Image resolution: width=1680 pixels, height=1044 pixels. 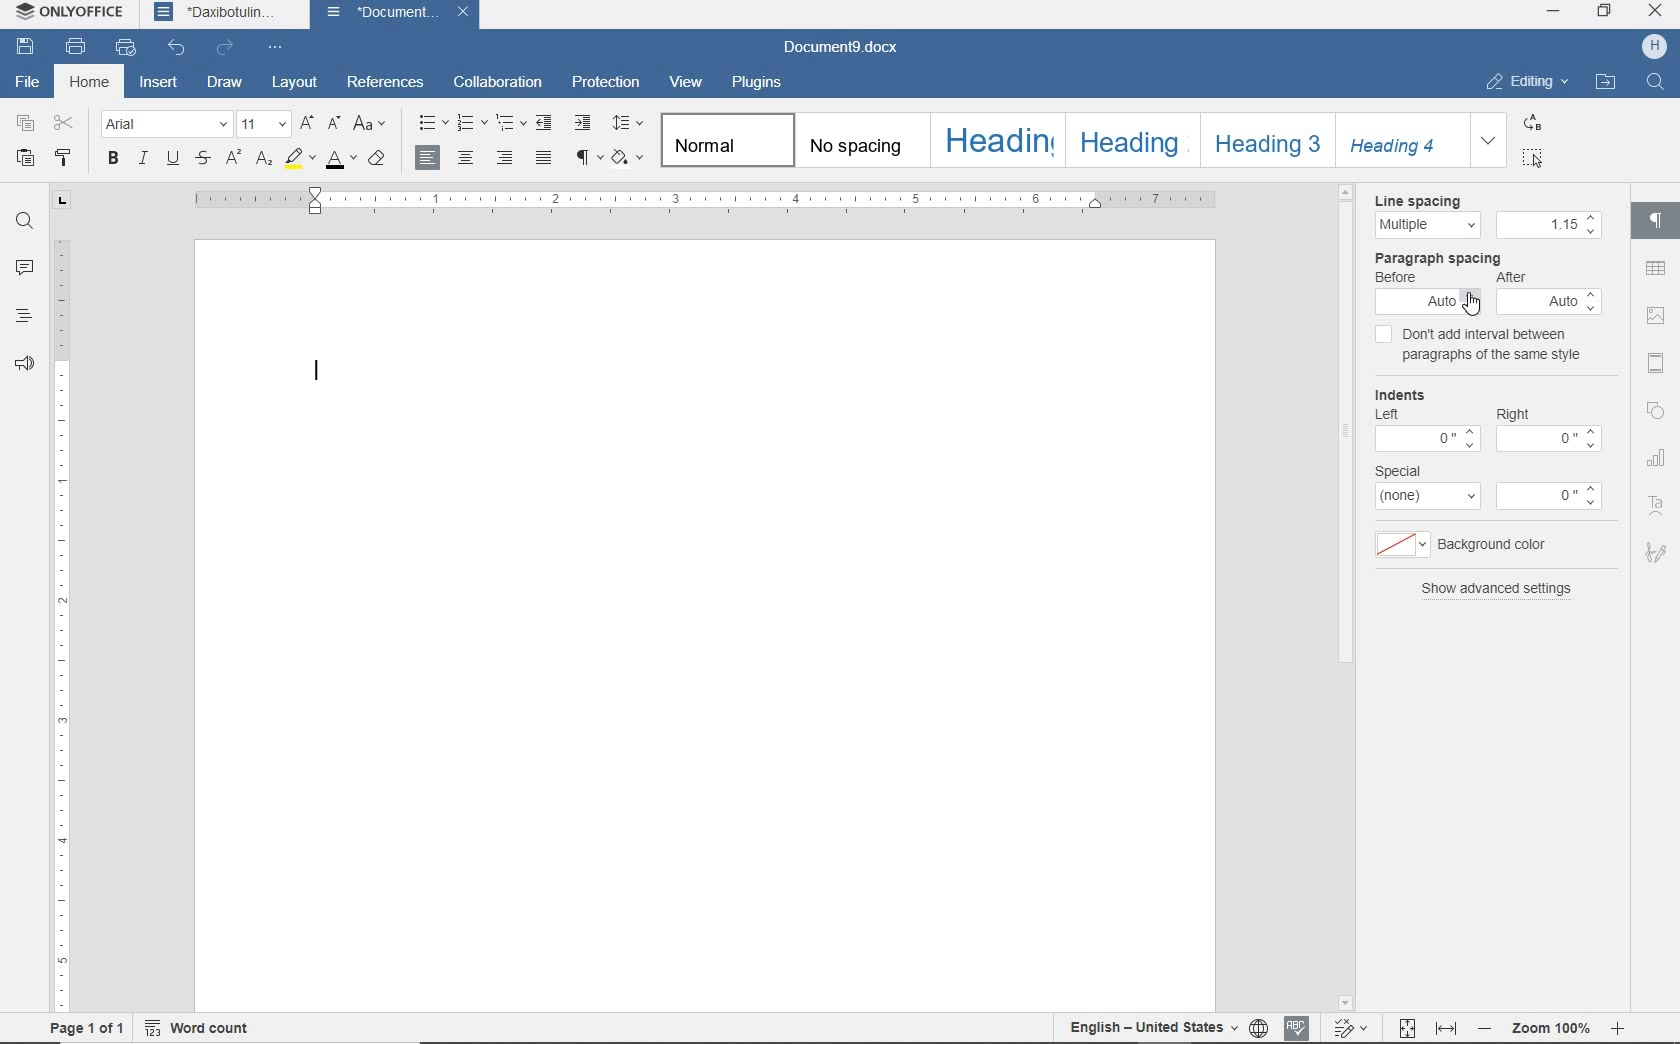 What do you see at coordinates (228, 84) in the screenshot?
I see `draw` at bounding box center [228, 84].